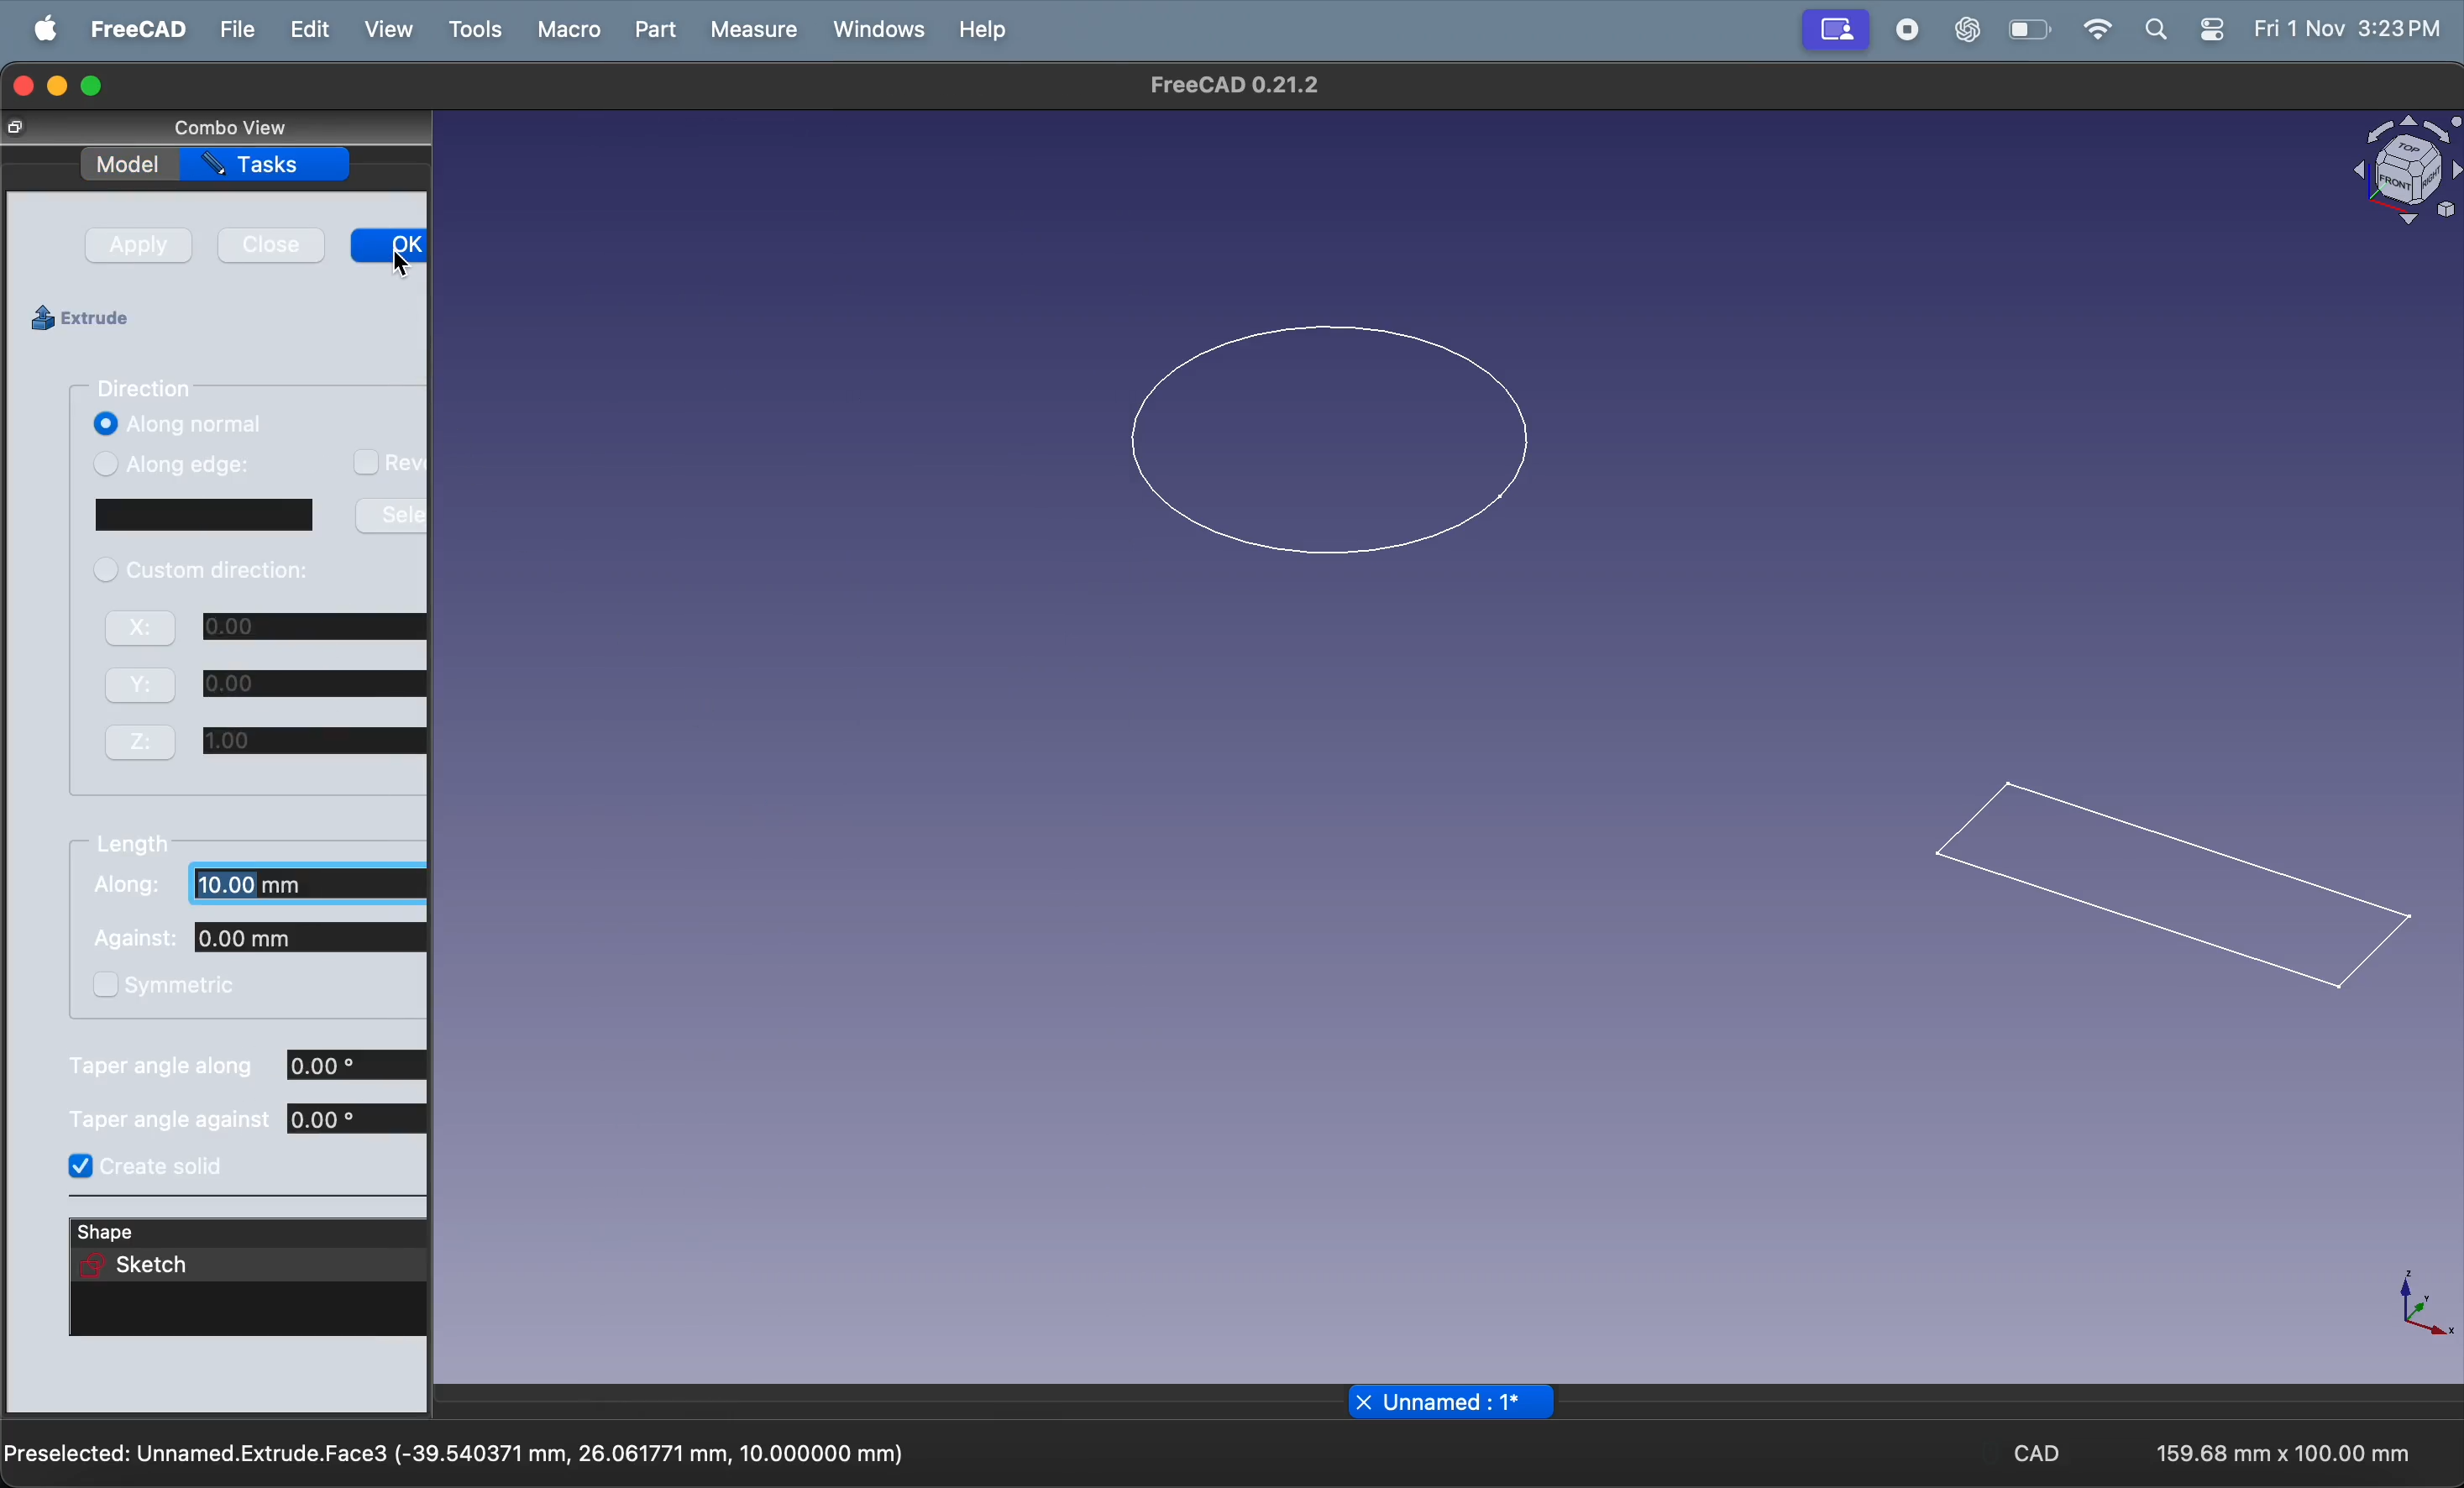 Image resolution: width=2464 pixels, height=1488 pixels. I want to click on Fri 1 Nov  3:23 PM, so click(2344, 27).